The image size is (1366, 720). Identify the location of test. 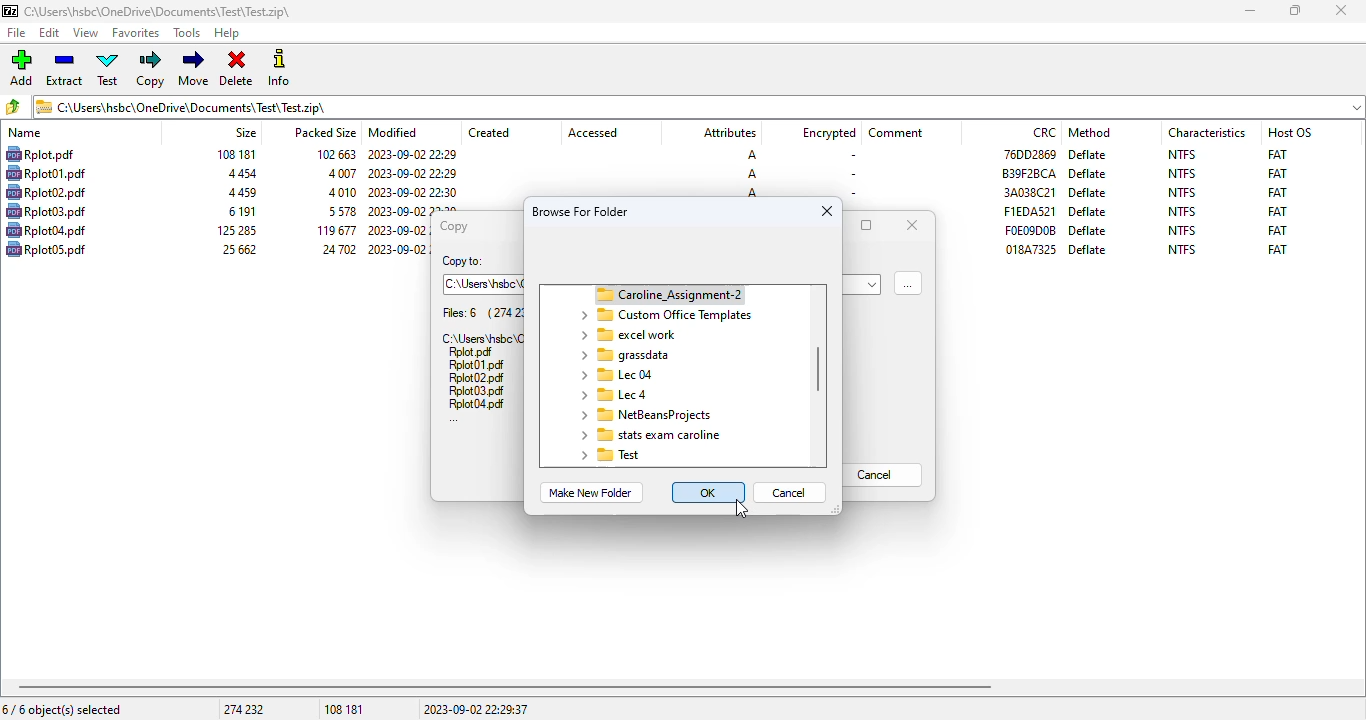
(109, 69).